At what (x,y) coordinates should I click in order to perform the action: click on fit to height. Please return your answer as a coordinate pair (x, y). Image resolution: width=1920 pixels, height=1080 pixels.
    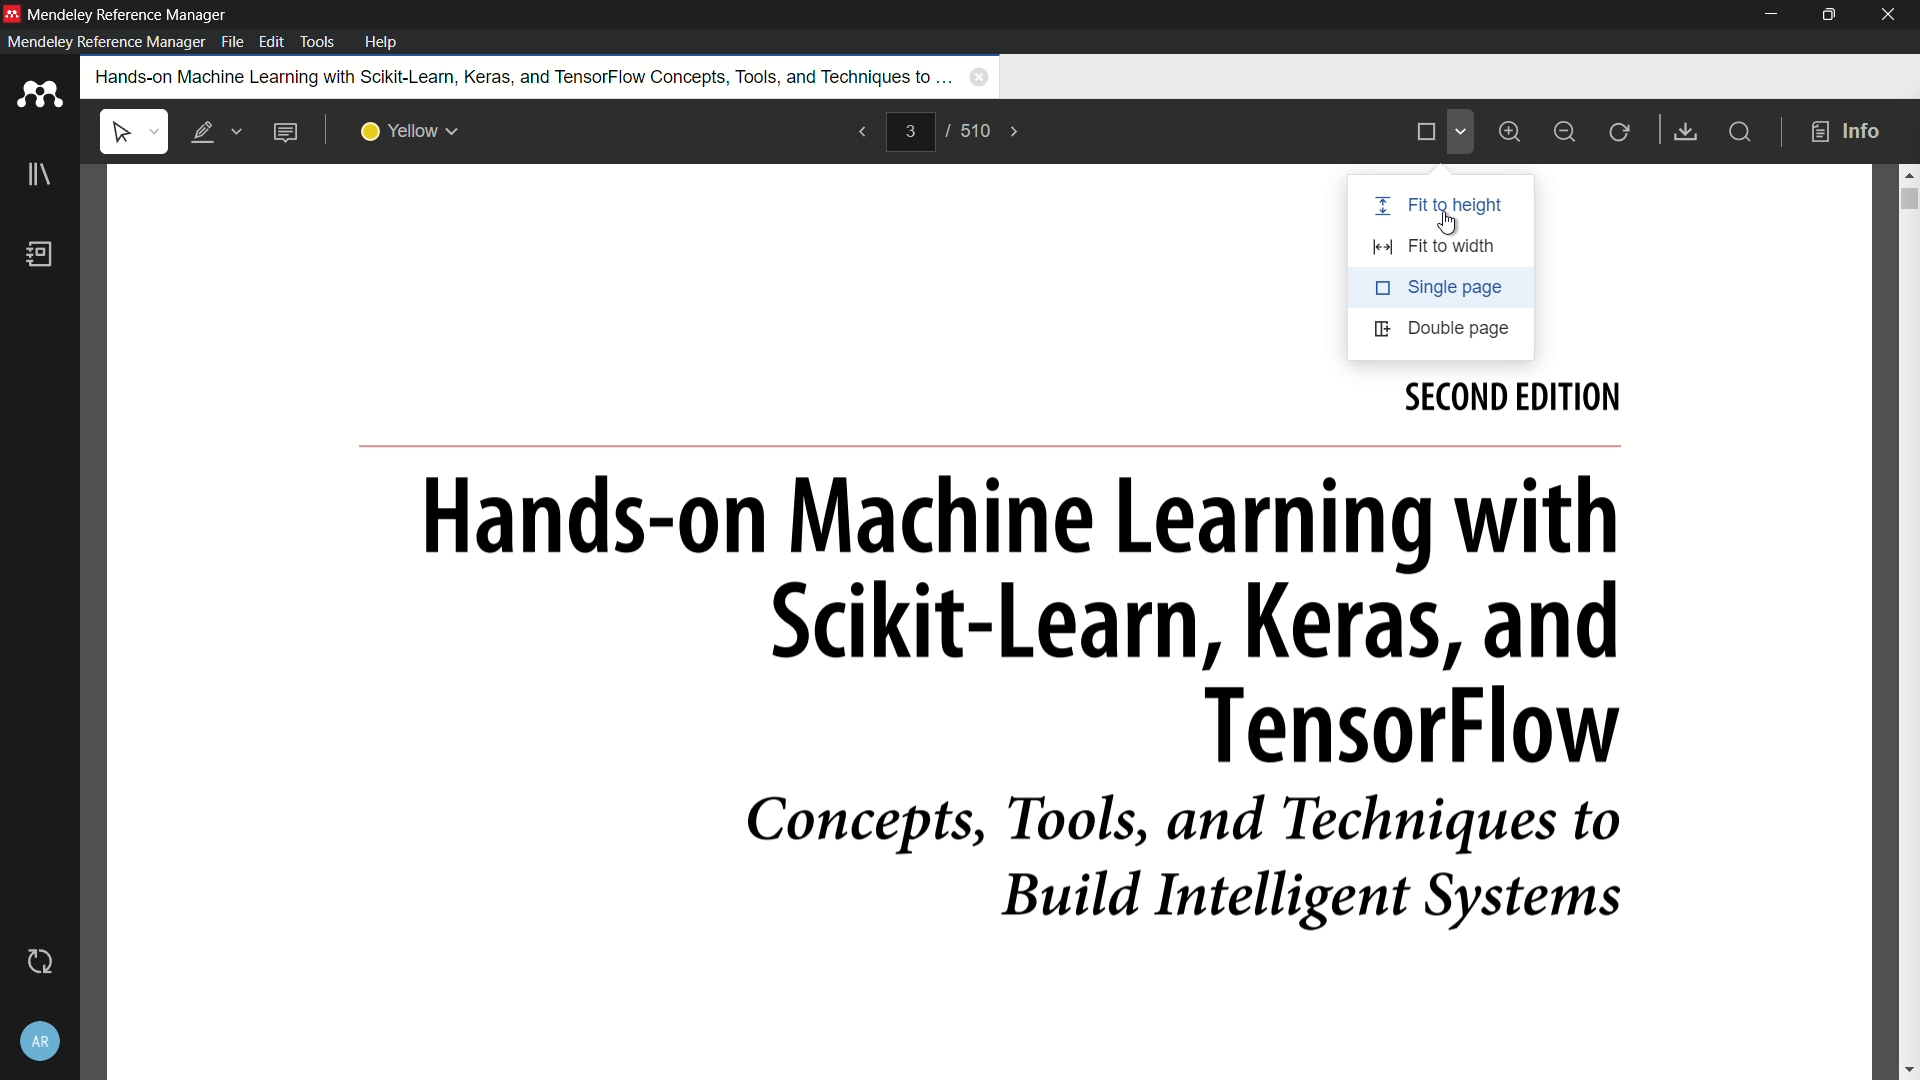
    Looking at the image, I should click on (1441, 208).